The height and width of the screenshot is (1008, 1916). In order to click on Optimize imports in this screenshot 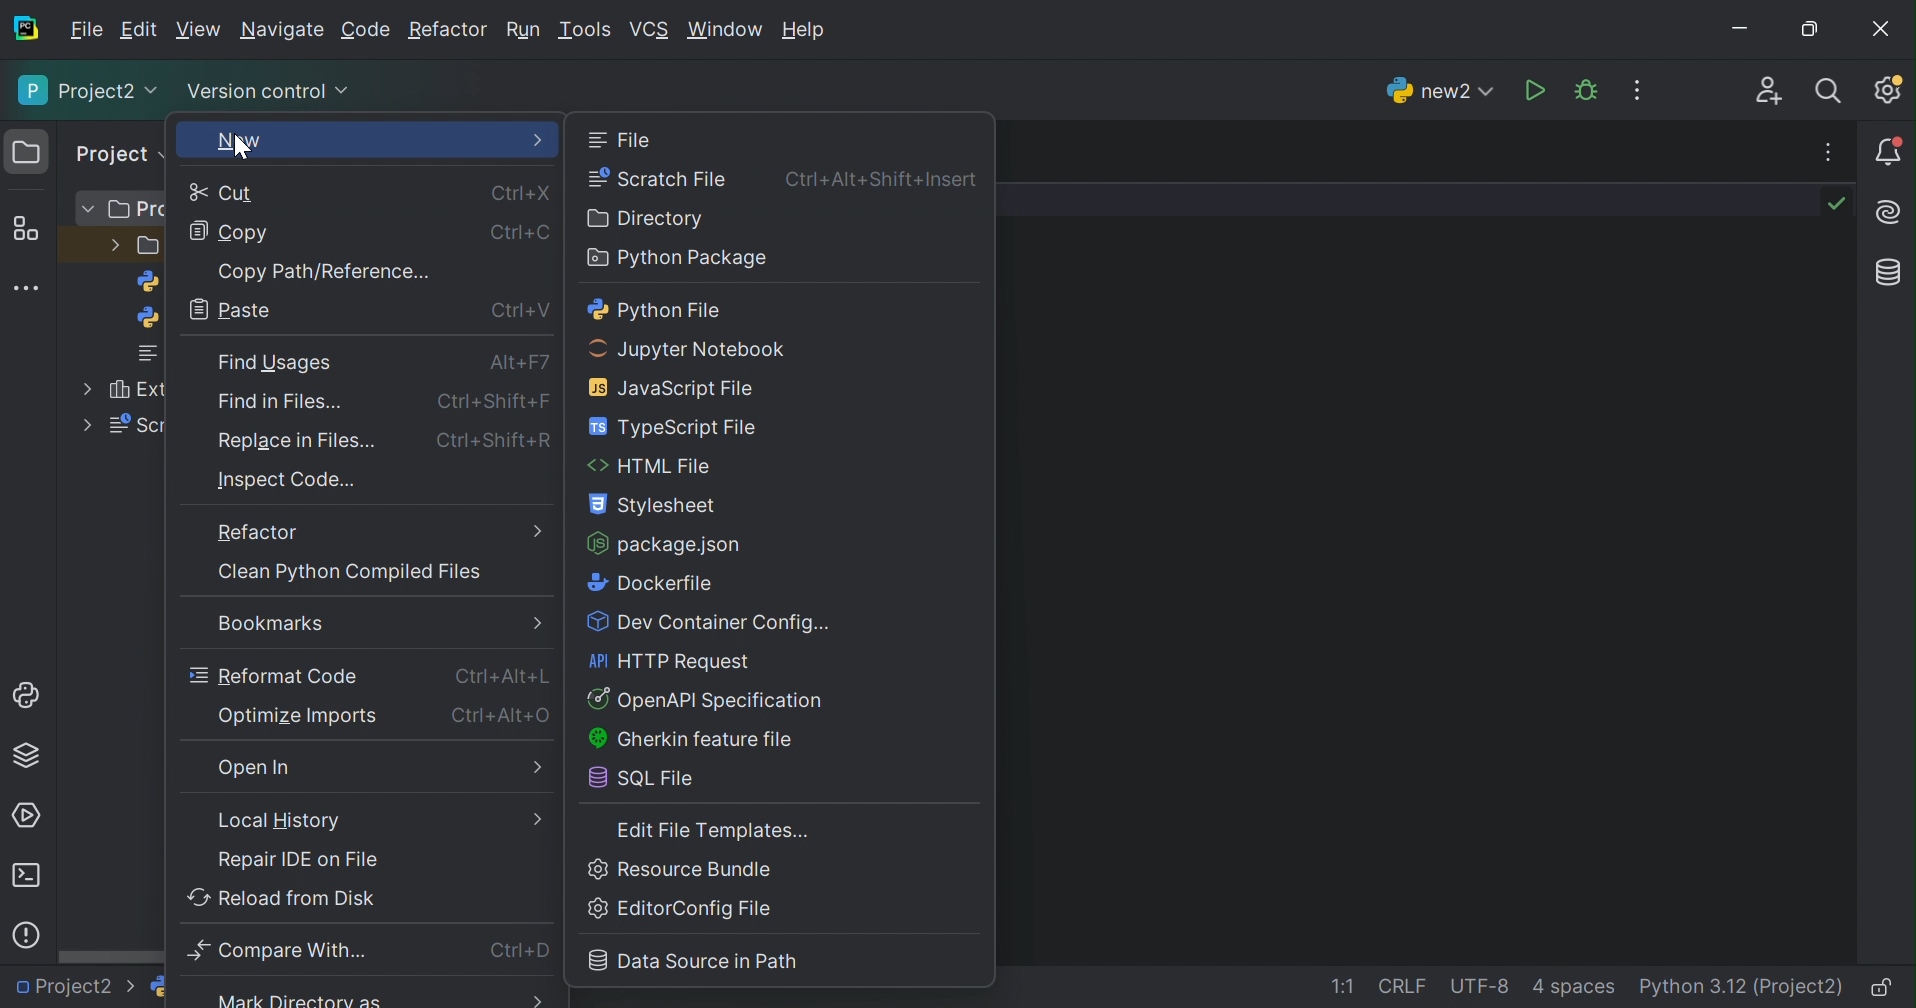, I will do `click(298, 716)`.